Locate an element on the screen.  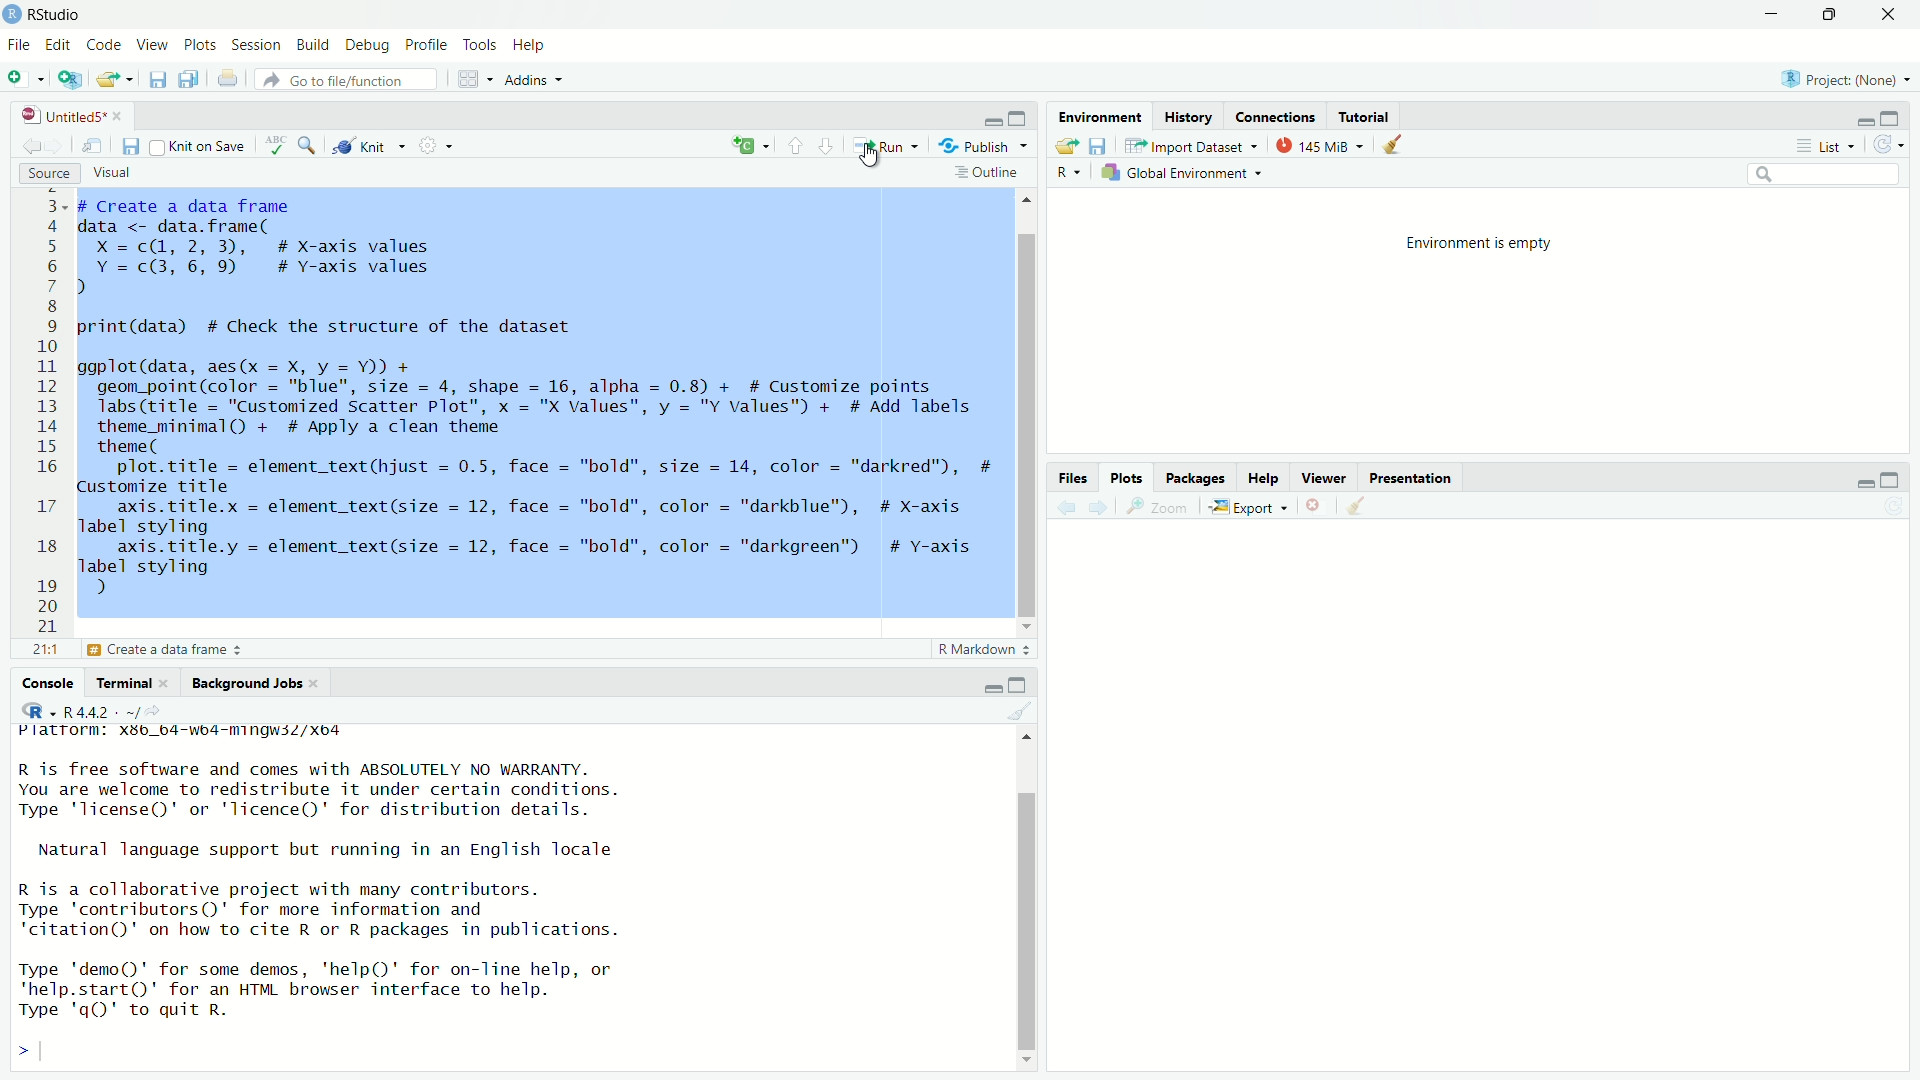
Liist is located at coordinates (1829, 146).